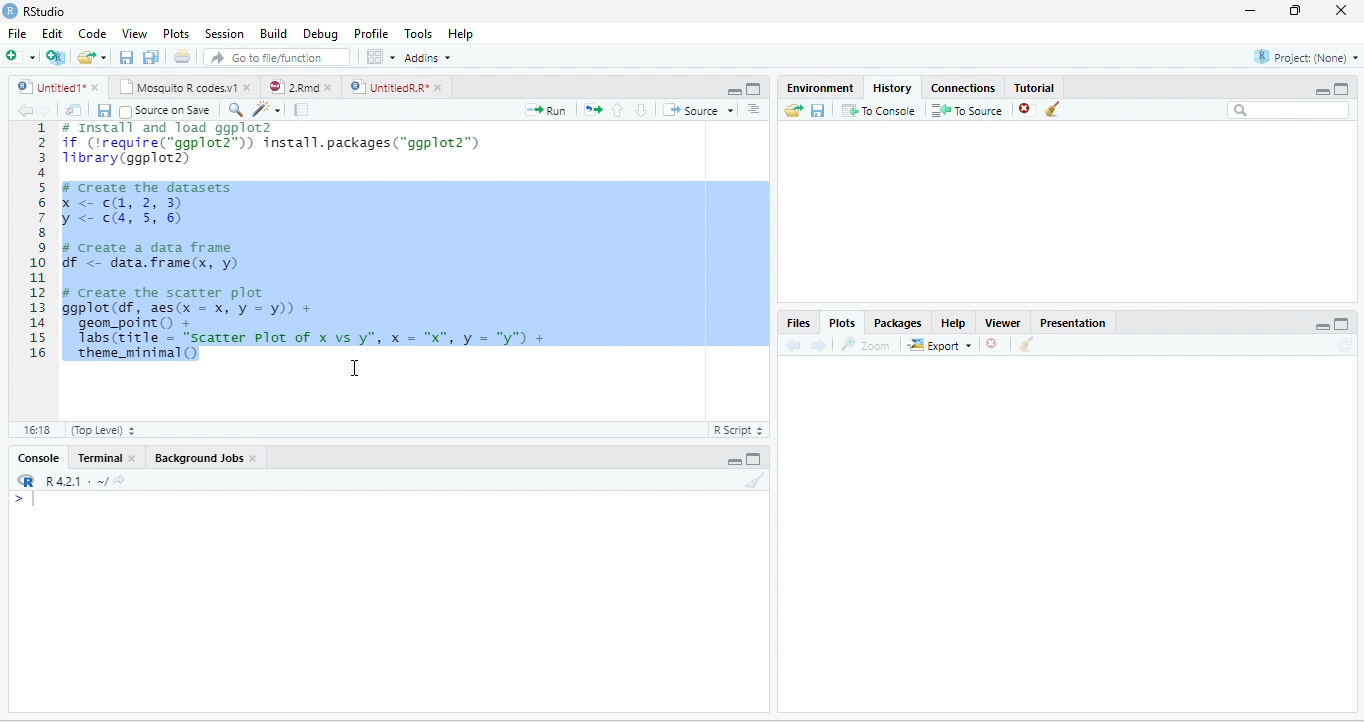  What do you see at coordinates (134, 33) in the screenshot?
I see `View` at bounding box center [134, 33].